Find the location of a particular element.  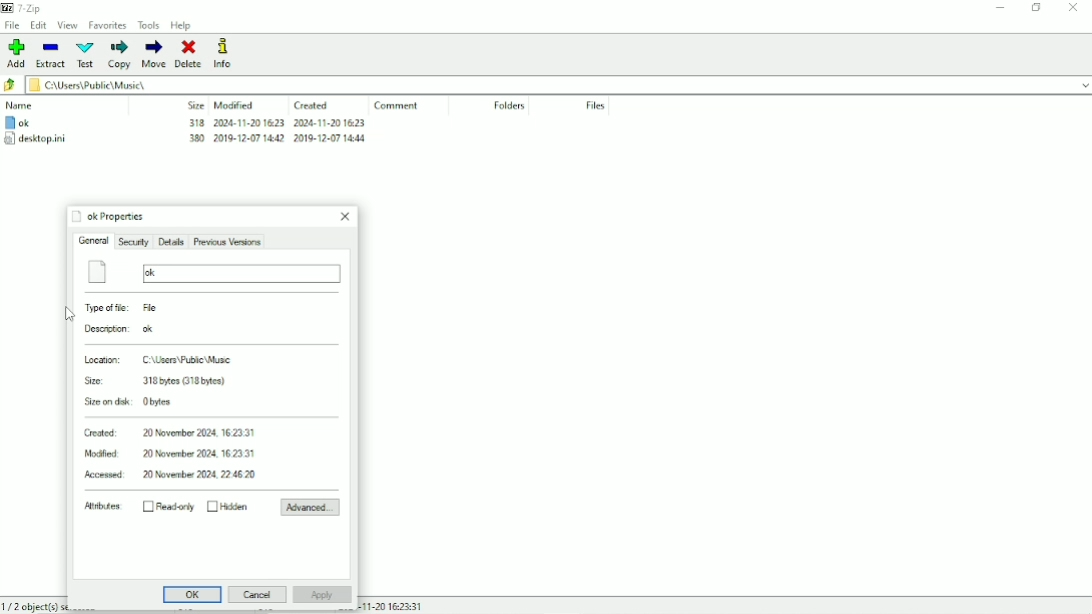

View is located at coordinates (68, 25).